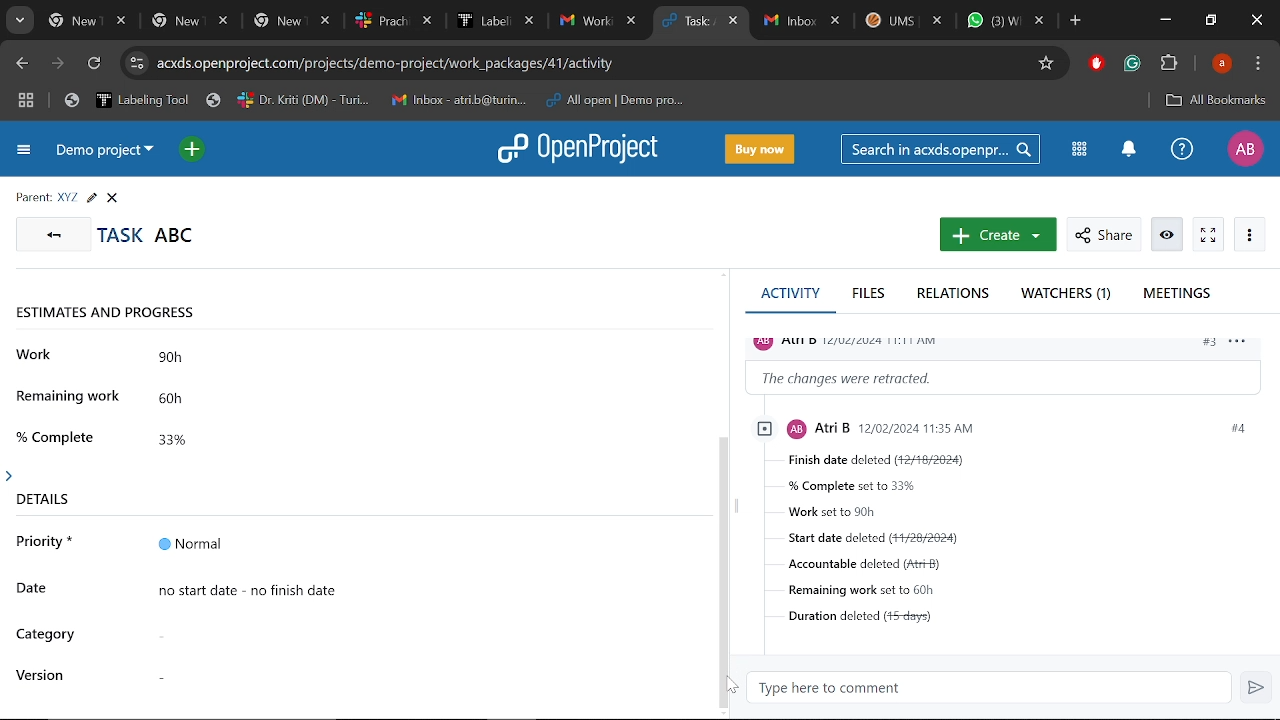 This screenshot has height=720, width=1280. I want to click on Meetings, so click(1179, 296).